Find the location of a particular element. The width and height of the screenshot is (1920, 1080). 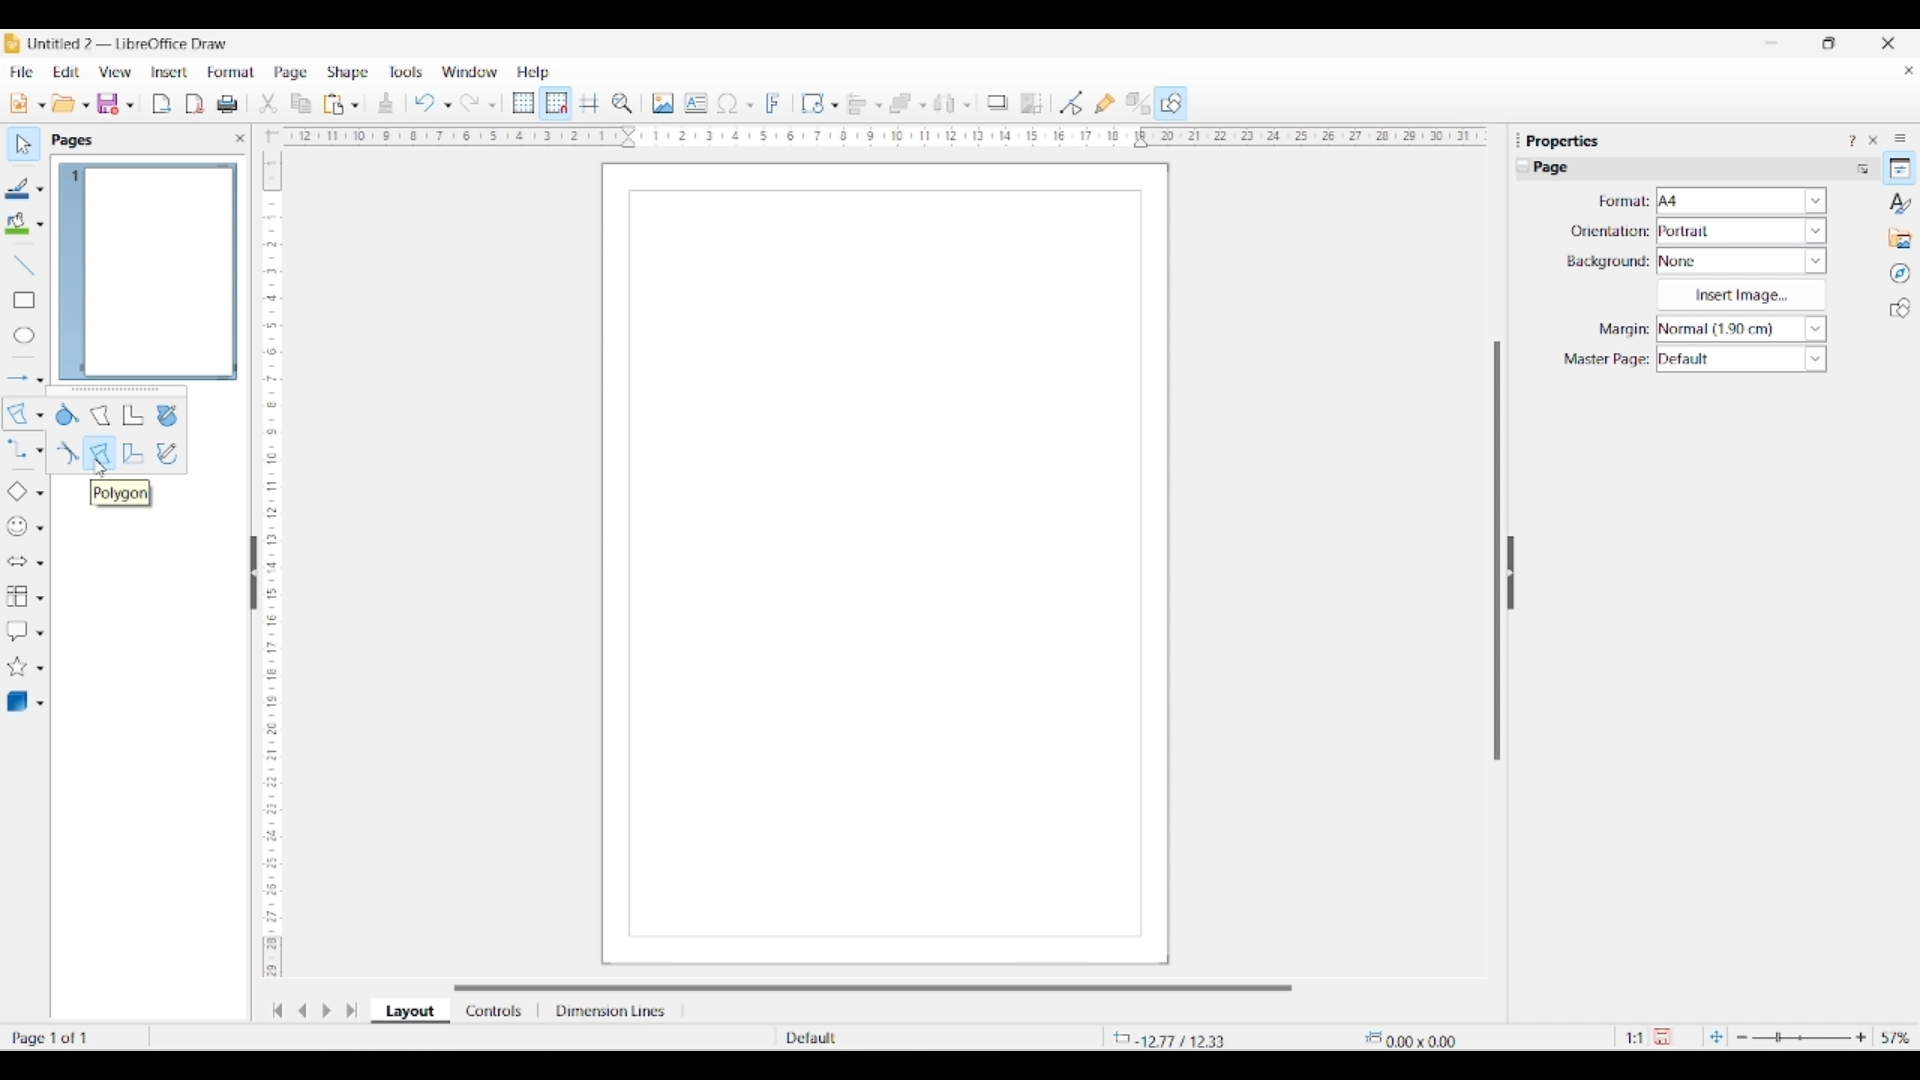

Selected polygon is located at coordinates (18, 414).